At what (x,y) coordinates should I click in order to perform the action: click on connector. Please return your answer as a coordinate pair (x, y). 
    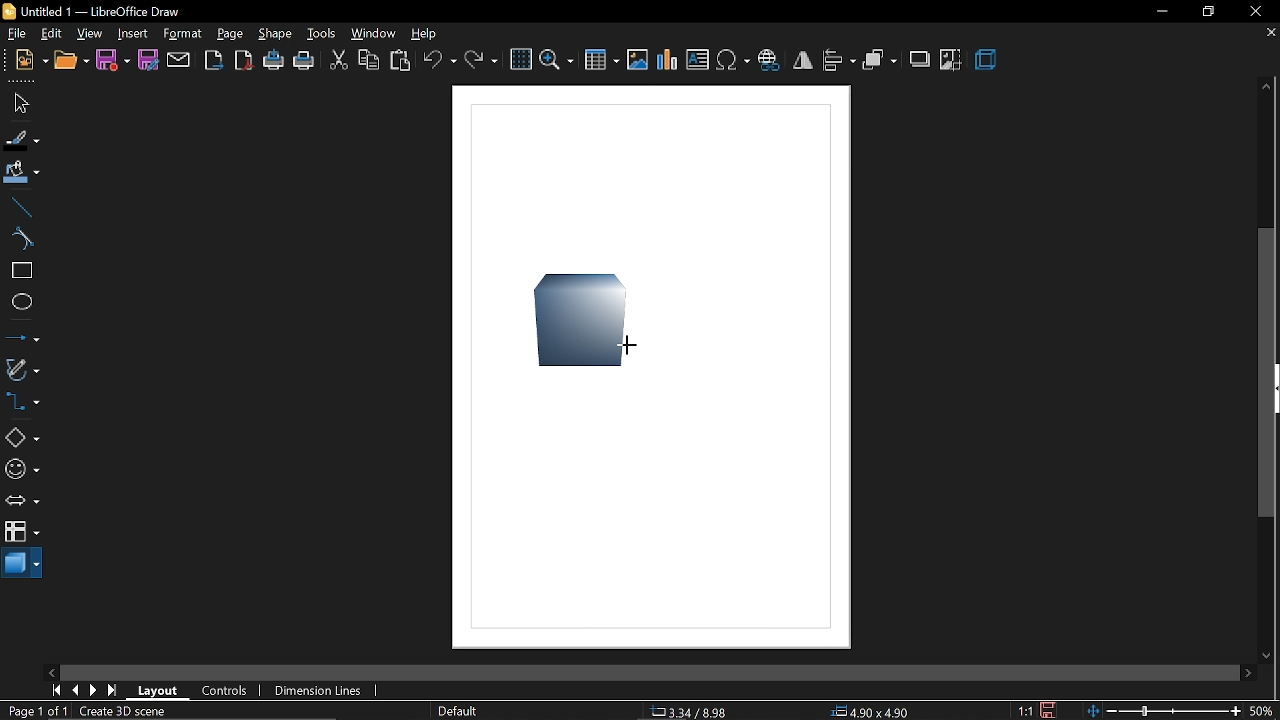
    Looking at the image, I should click on (23, 404).